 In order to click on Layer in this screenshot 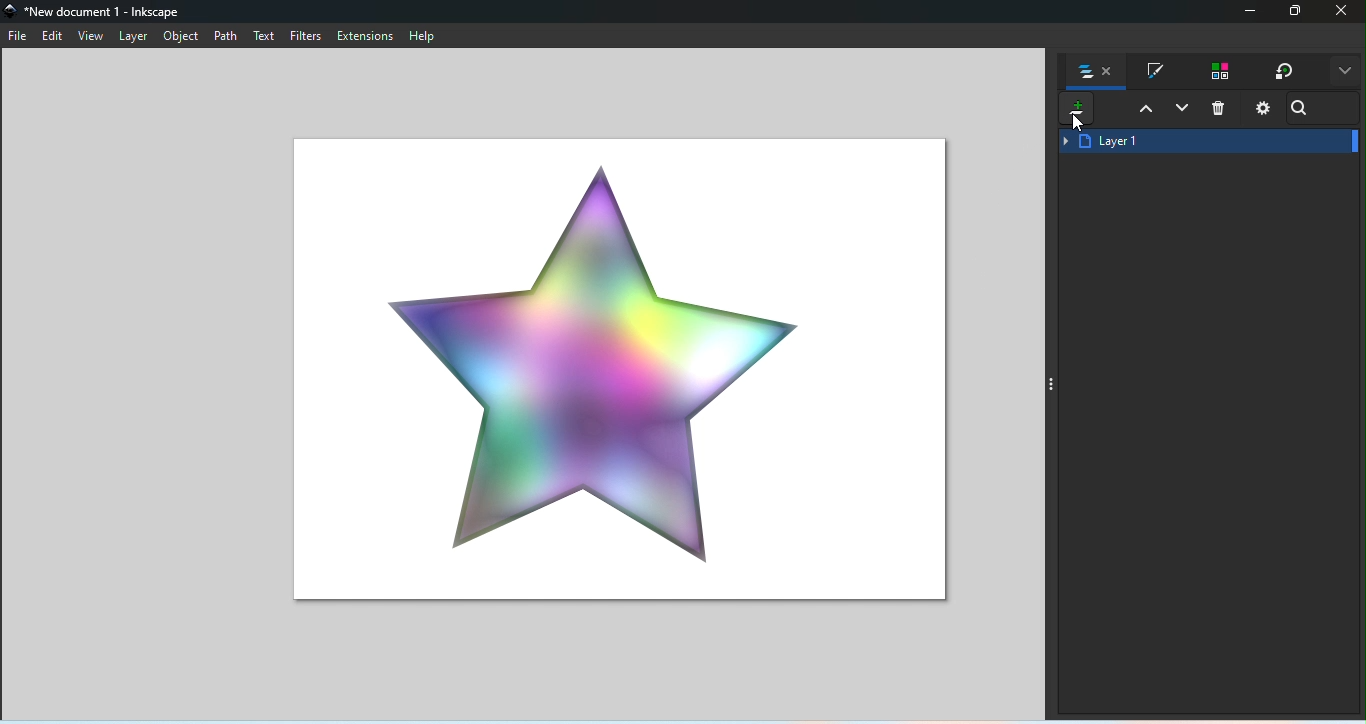, I will do `click(137, 36)`.